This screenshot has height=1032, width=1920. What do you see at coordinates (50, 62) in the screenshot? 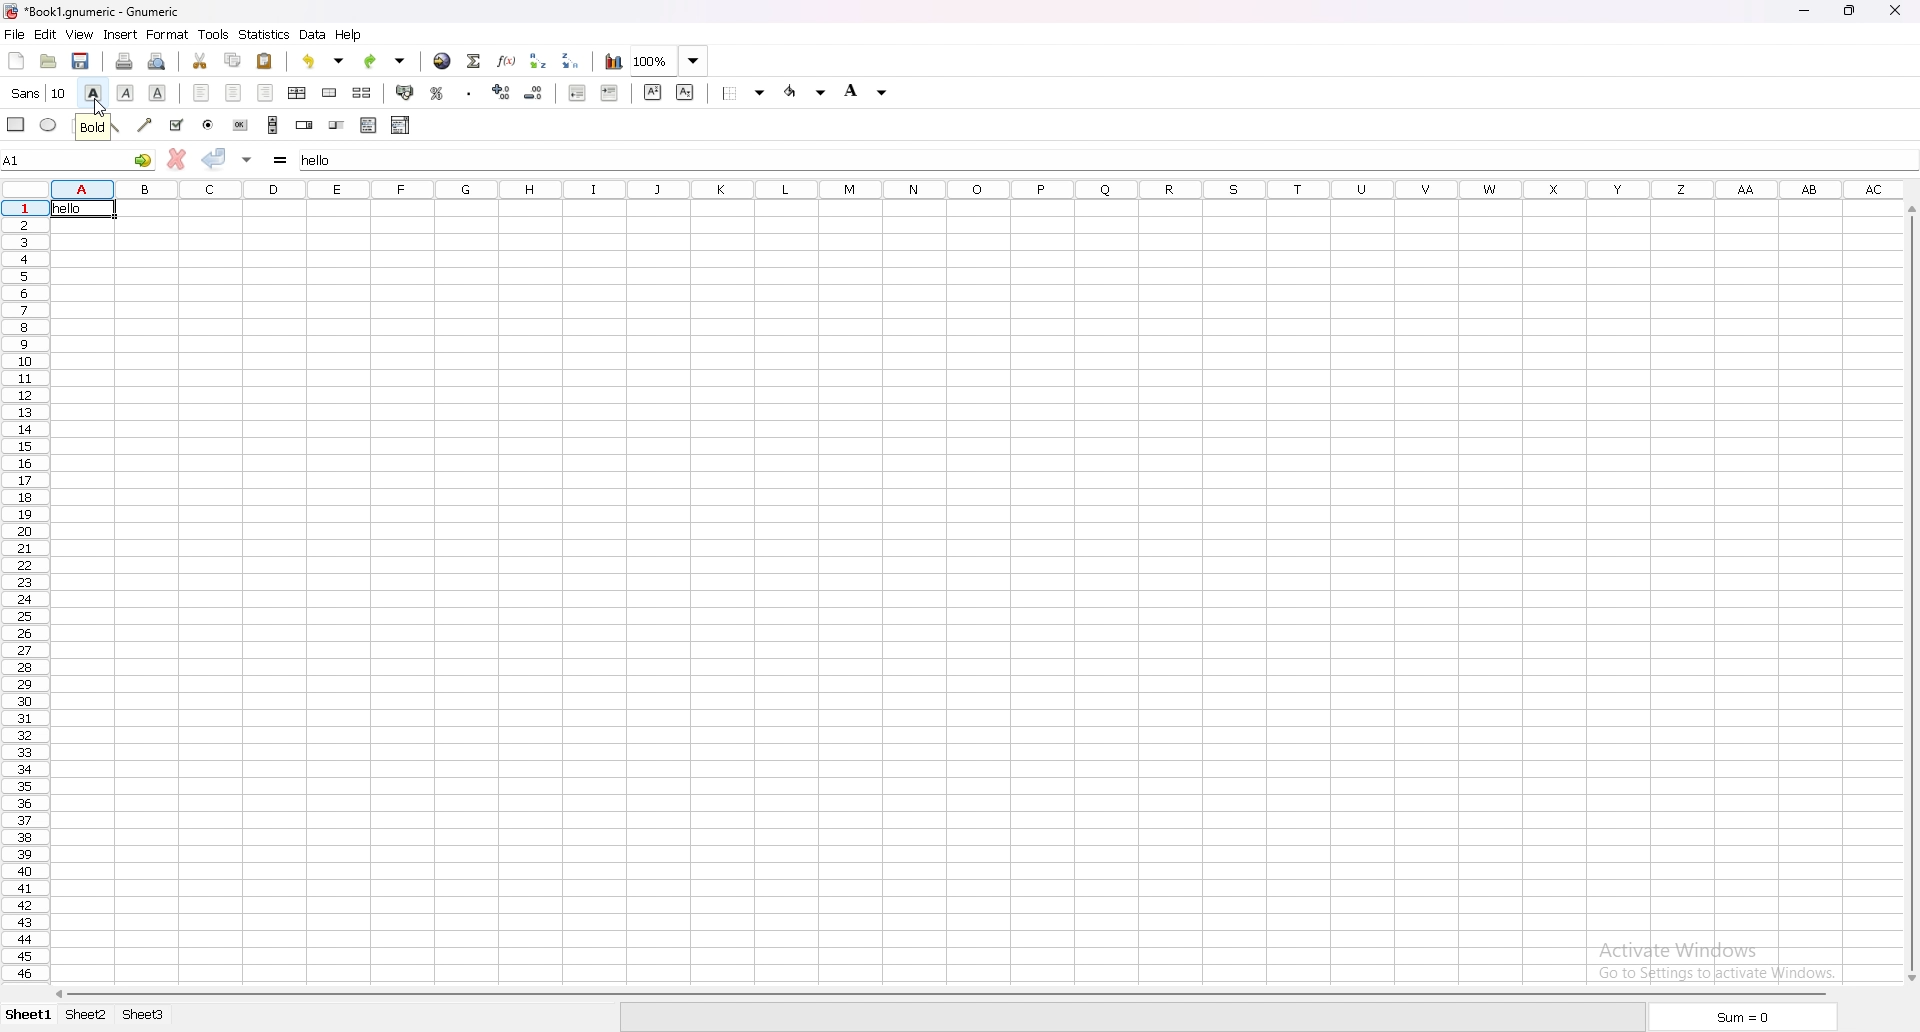
I see `open` at bounding box center [50, 62].